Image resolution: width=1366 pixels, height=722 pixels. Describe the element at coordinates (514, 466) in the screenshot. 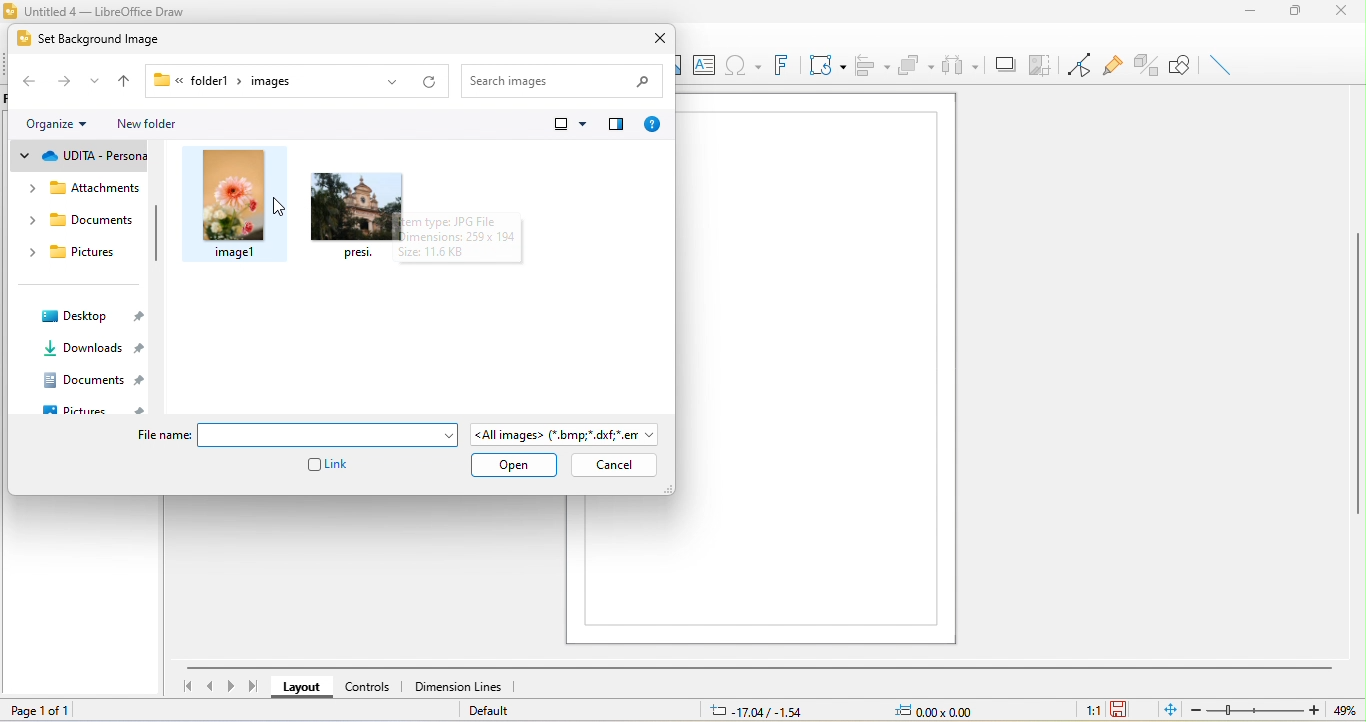

I see `open` at that location.